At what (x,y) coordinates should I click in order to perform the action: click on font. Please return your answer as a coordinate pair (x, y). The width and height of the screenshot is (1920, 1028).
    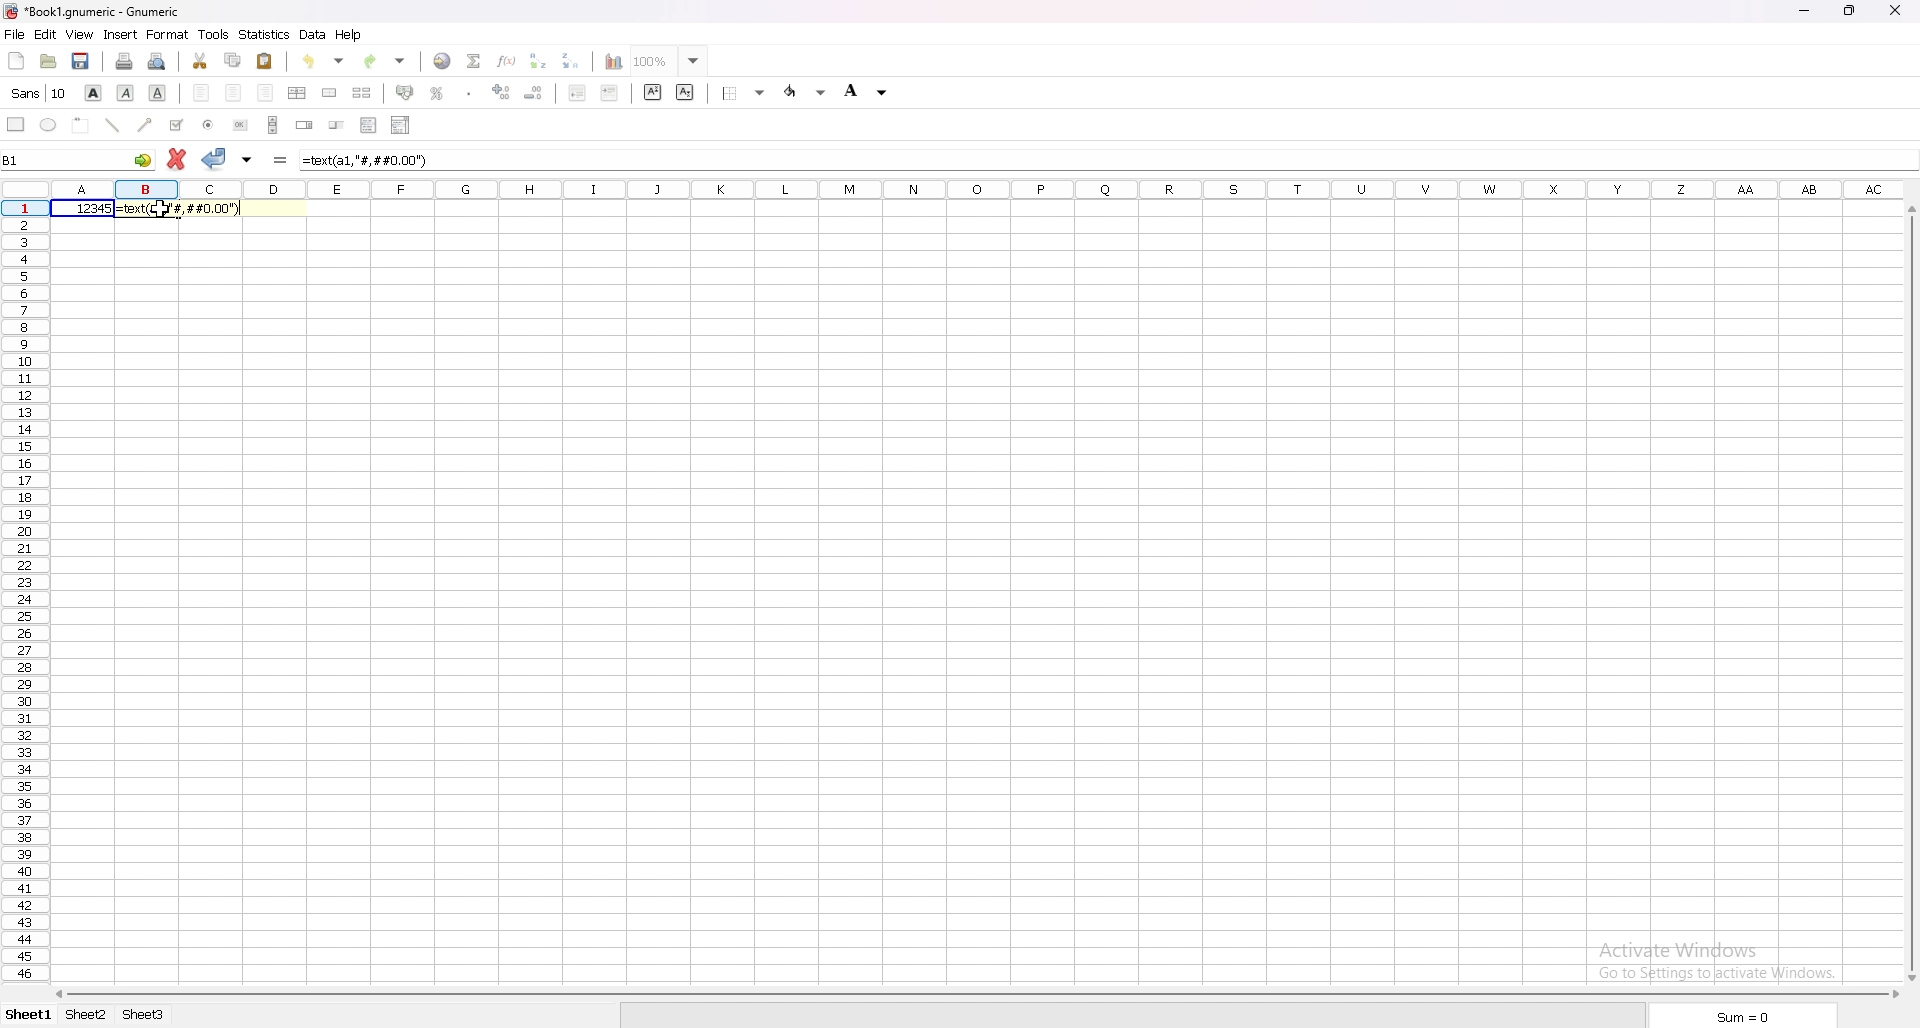
    Looking at the image, I should click on (41, 93).